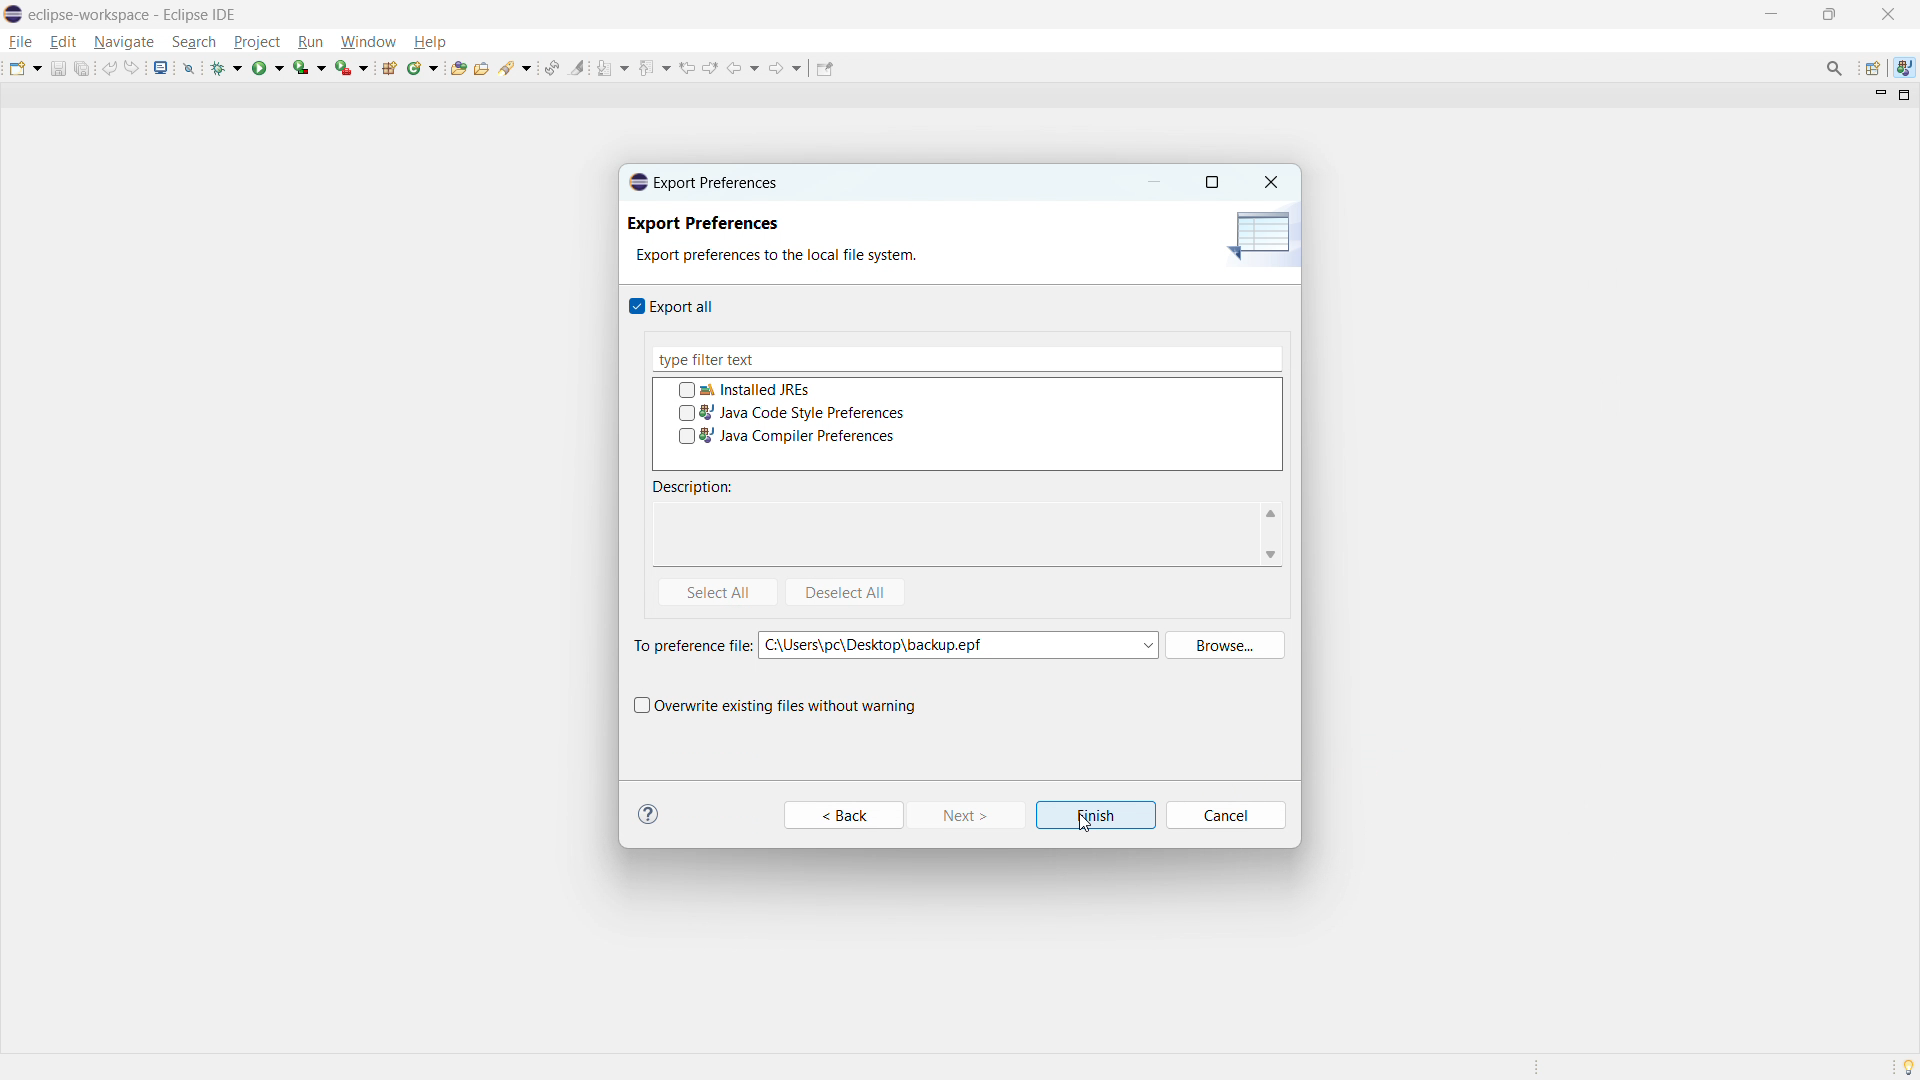 The width and height of the screenshot is (1920, 1080). What do you see at coordinates (227, 68) in the screenshot?
I see `debug` at bounding box center [227, 68].